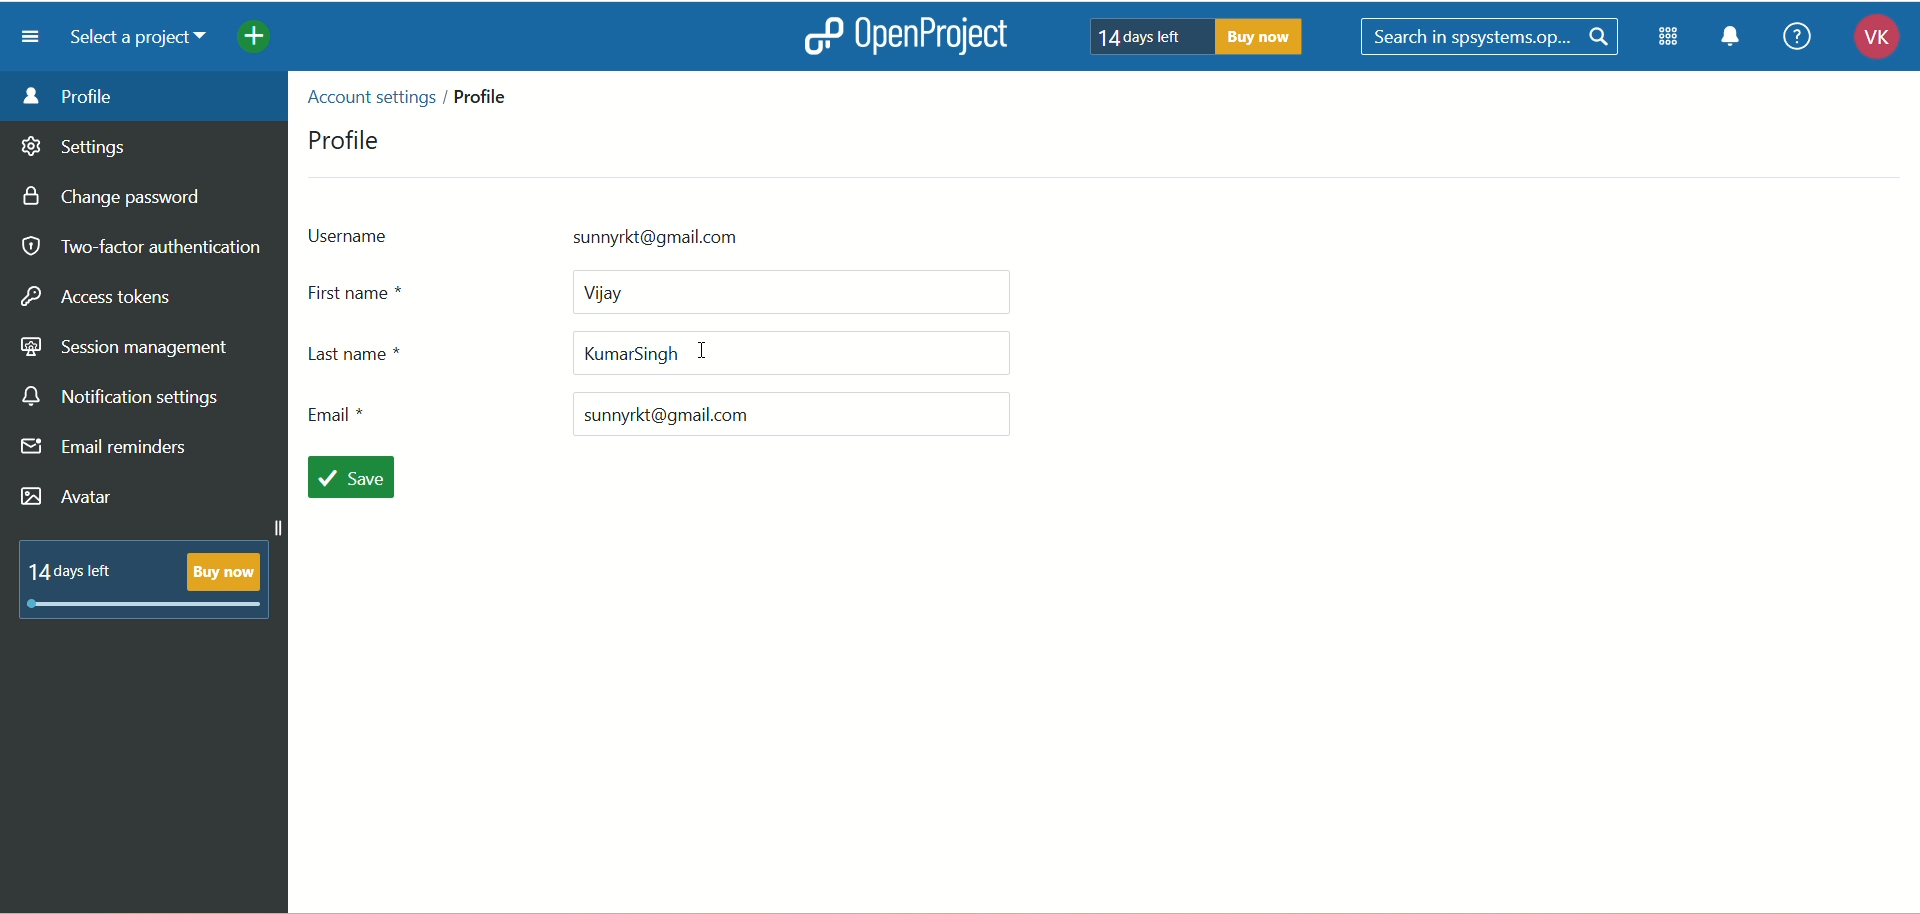 This screenshot has height=914, width=1920. Describe the element at coordinates (1796, 35) in the screenshot. I see `help` at that location.